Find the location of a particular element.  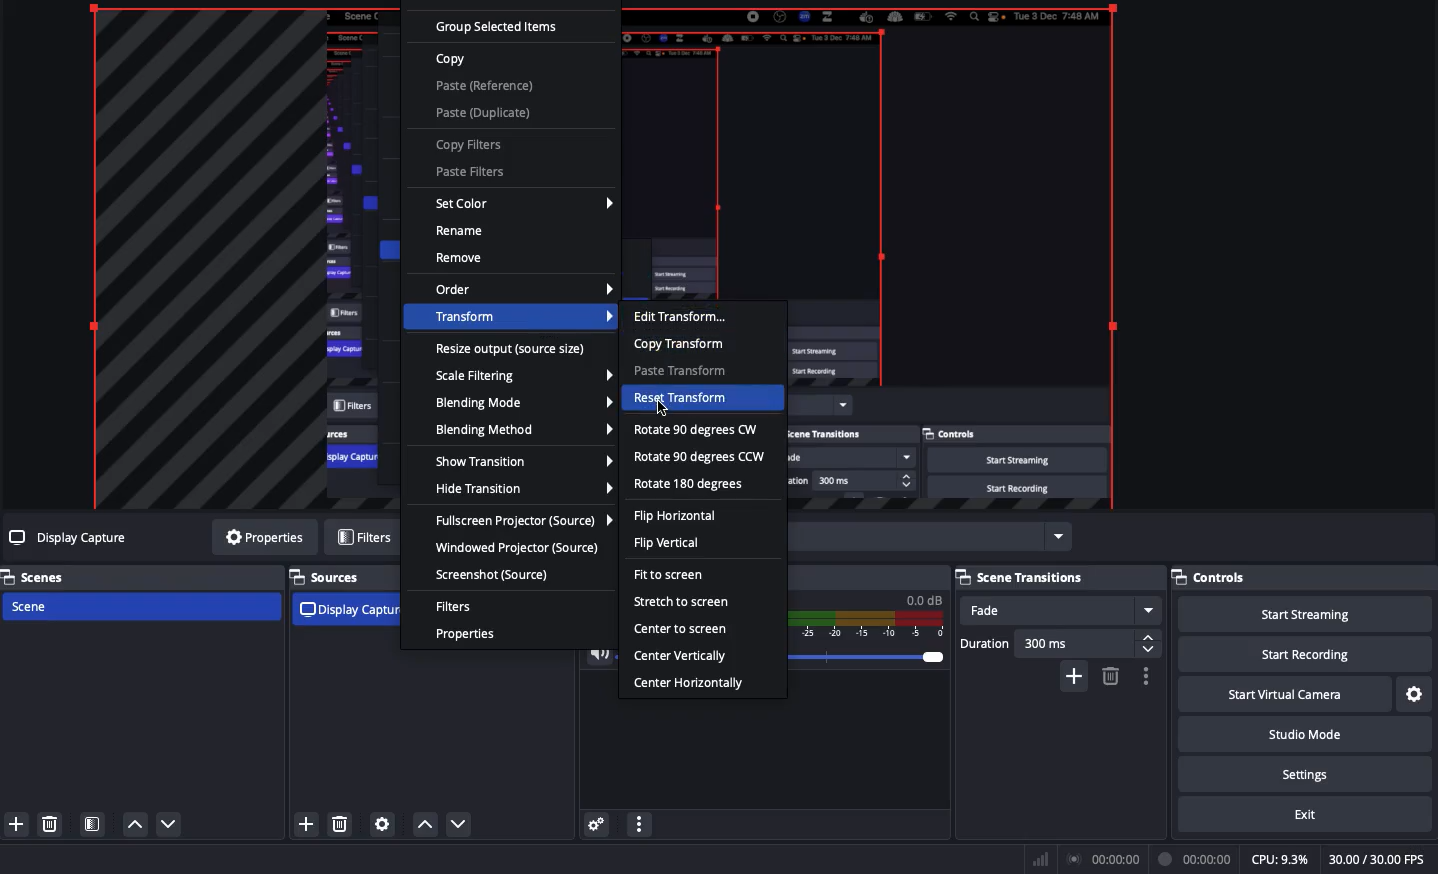

Copy filters is located at coordinates (469, 145).